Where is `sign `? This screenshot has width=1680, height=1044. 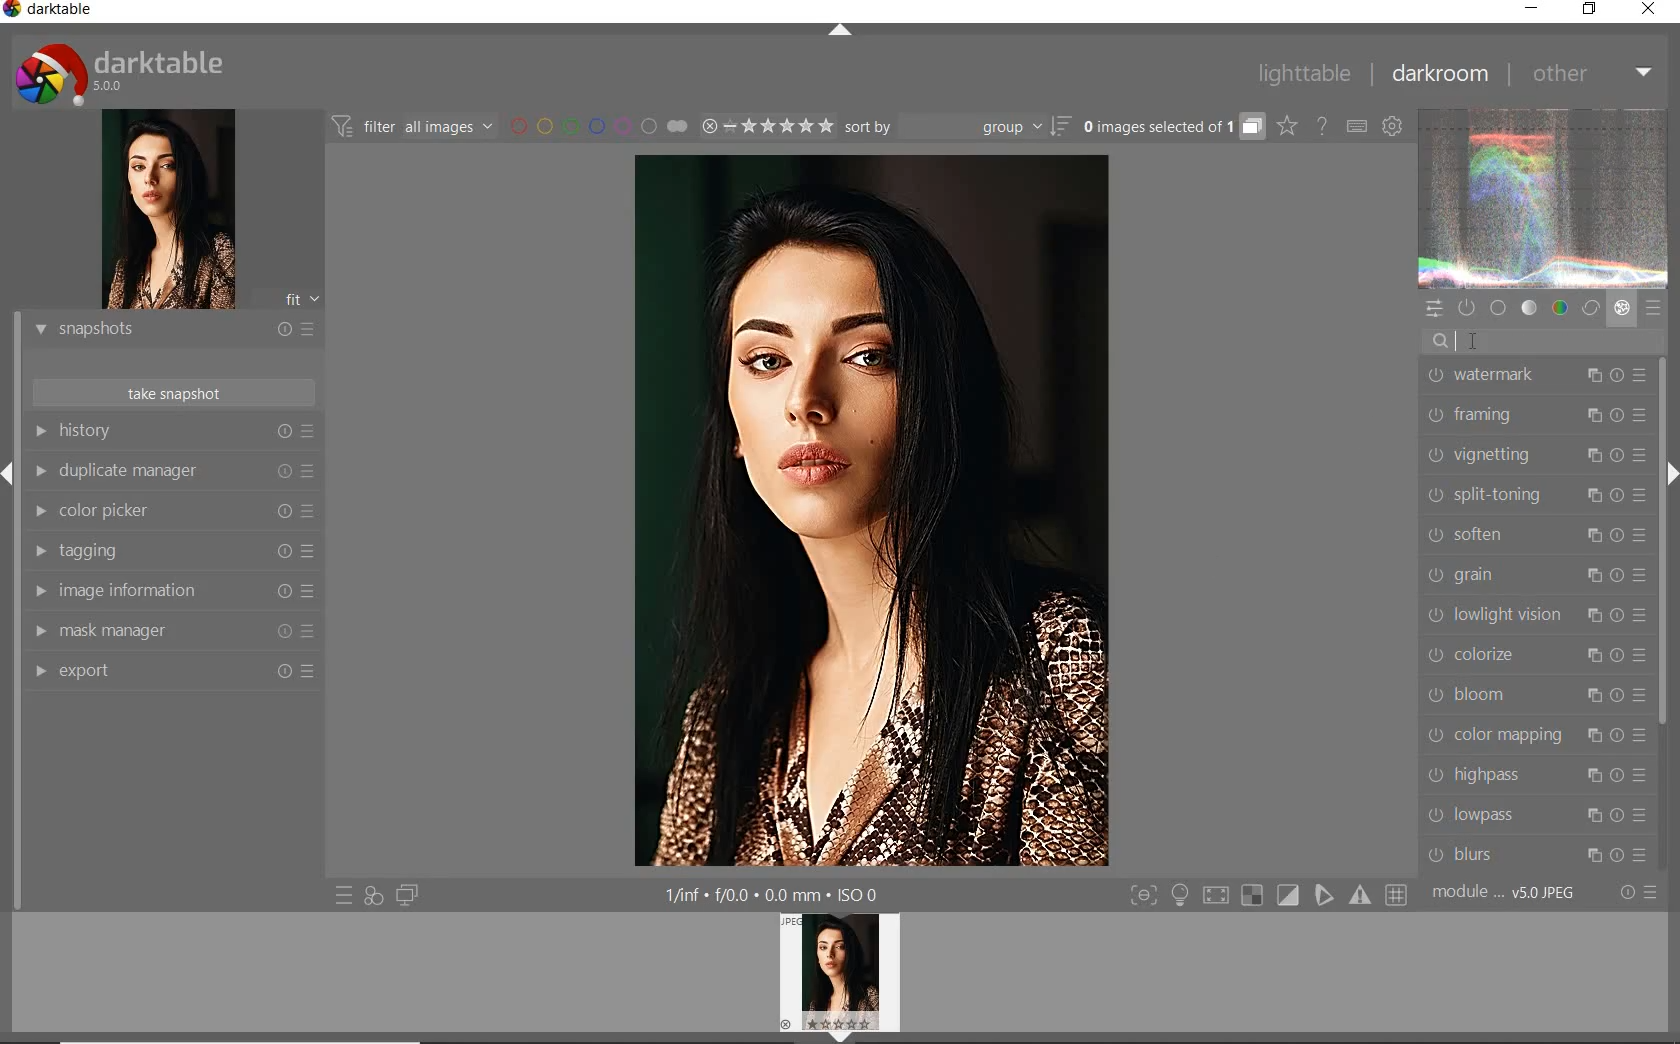 sign  is located at coordinates (1289, 896).